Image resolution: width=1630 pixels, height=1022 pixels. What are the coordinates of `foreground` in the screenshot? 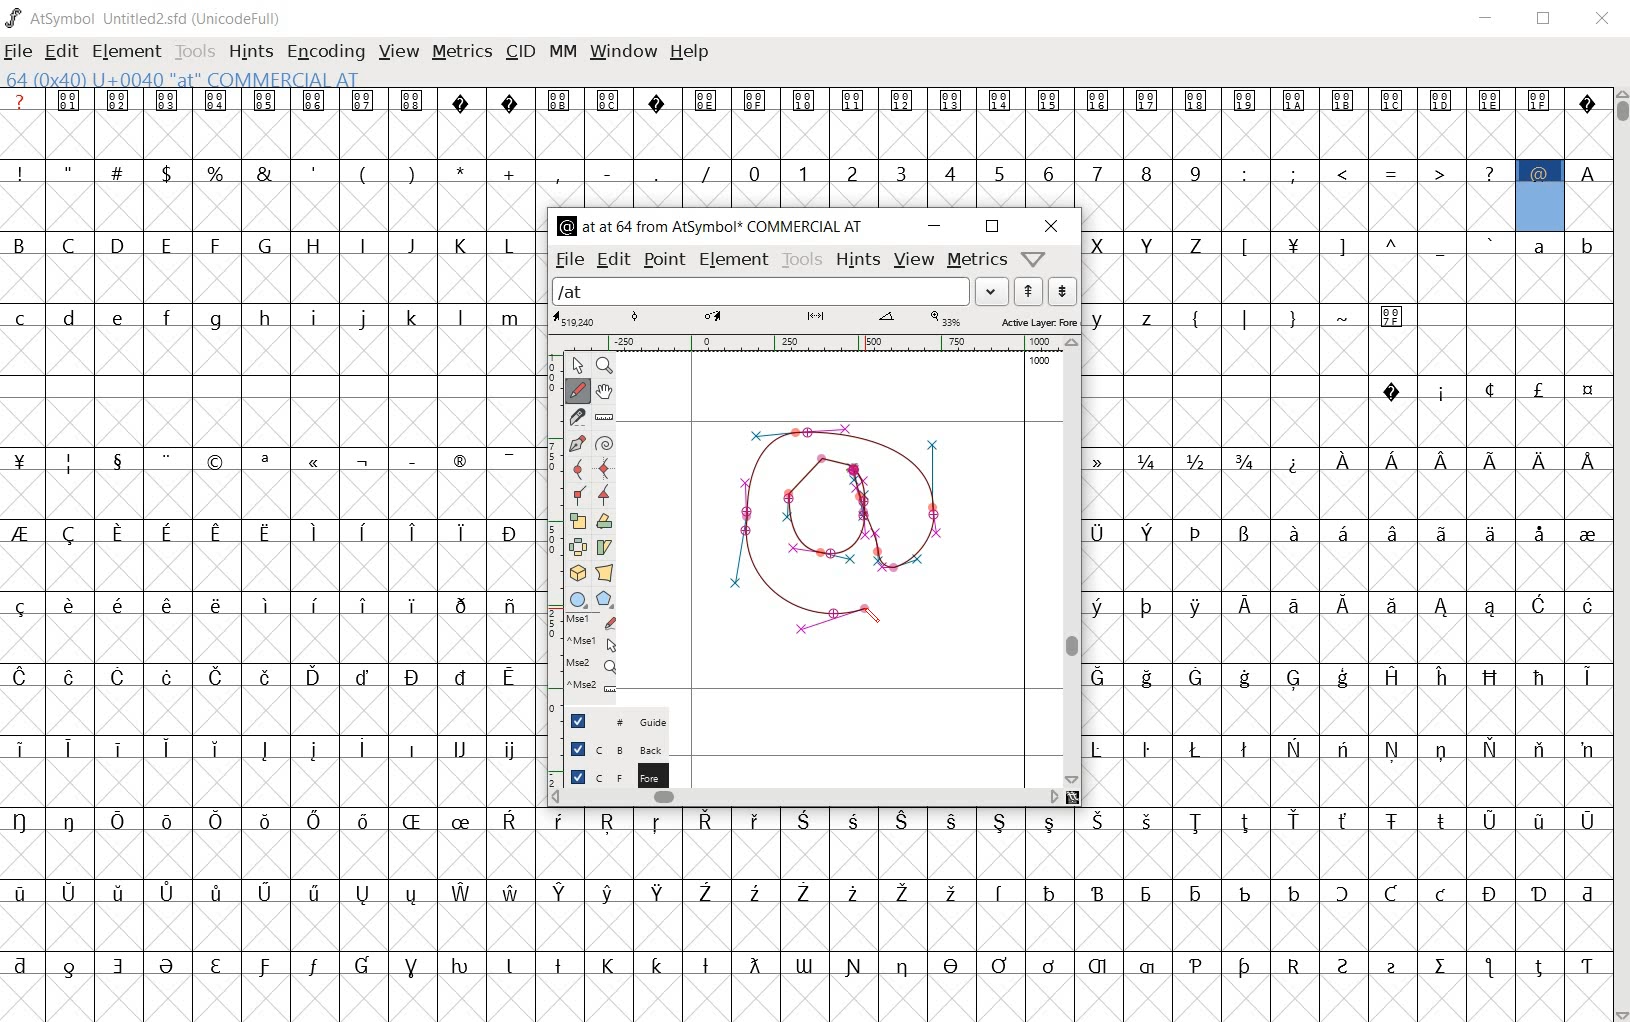 It's located at (635, 772).